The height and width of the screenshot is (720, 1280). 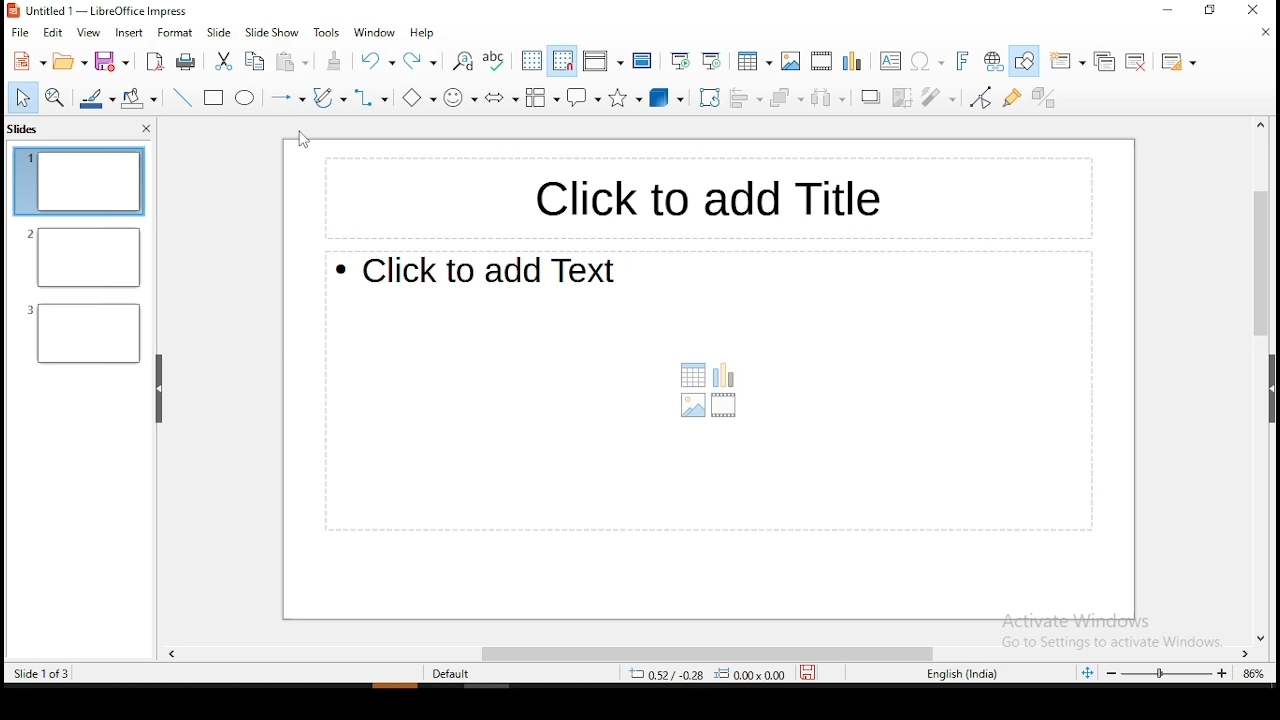 What do you see at coordinates (303, 141) in the screenshot?
I see `mouse pointer` at bounding box center [303, 141].